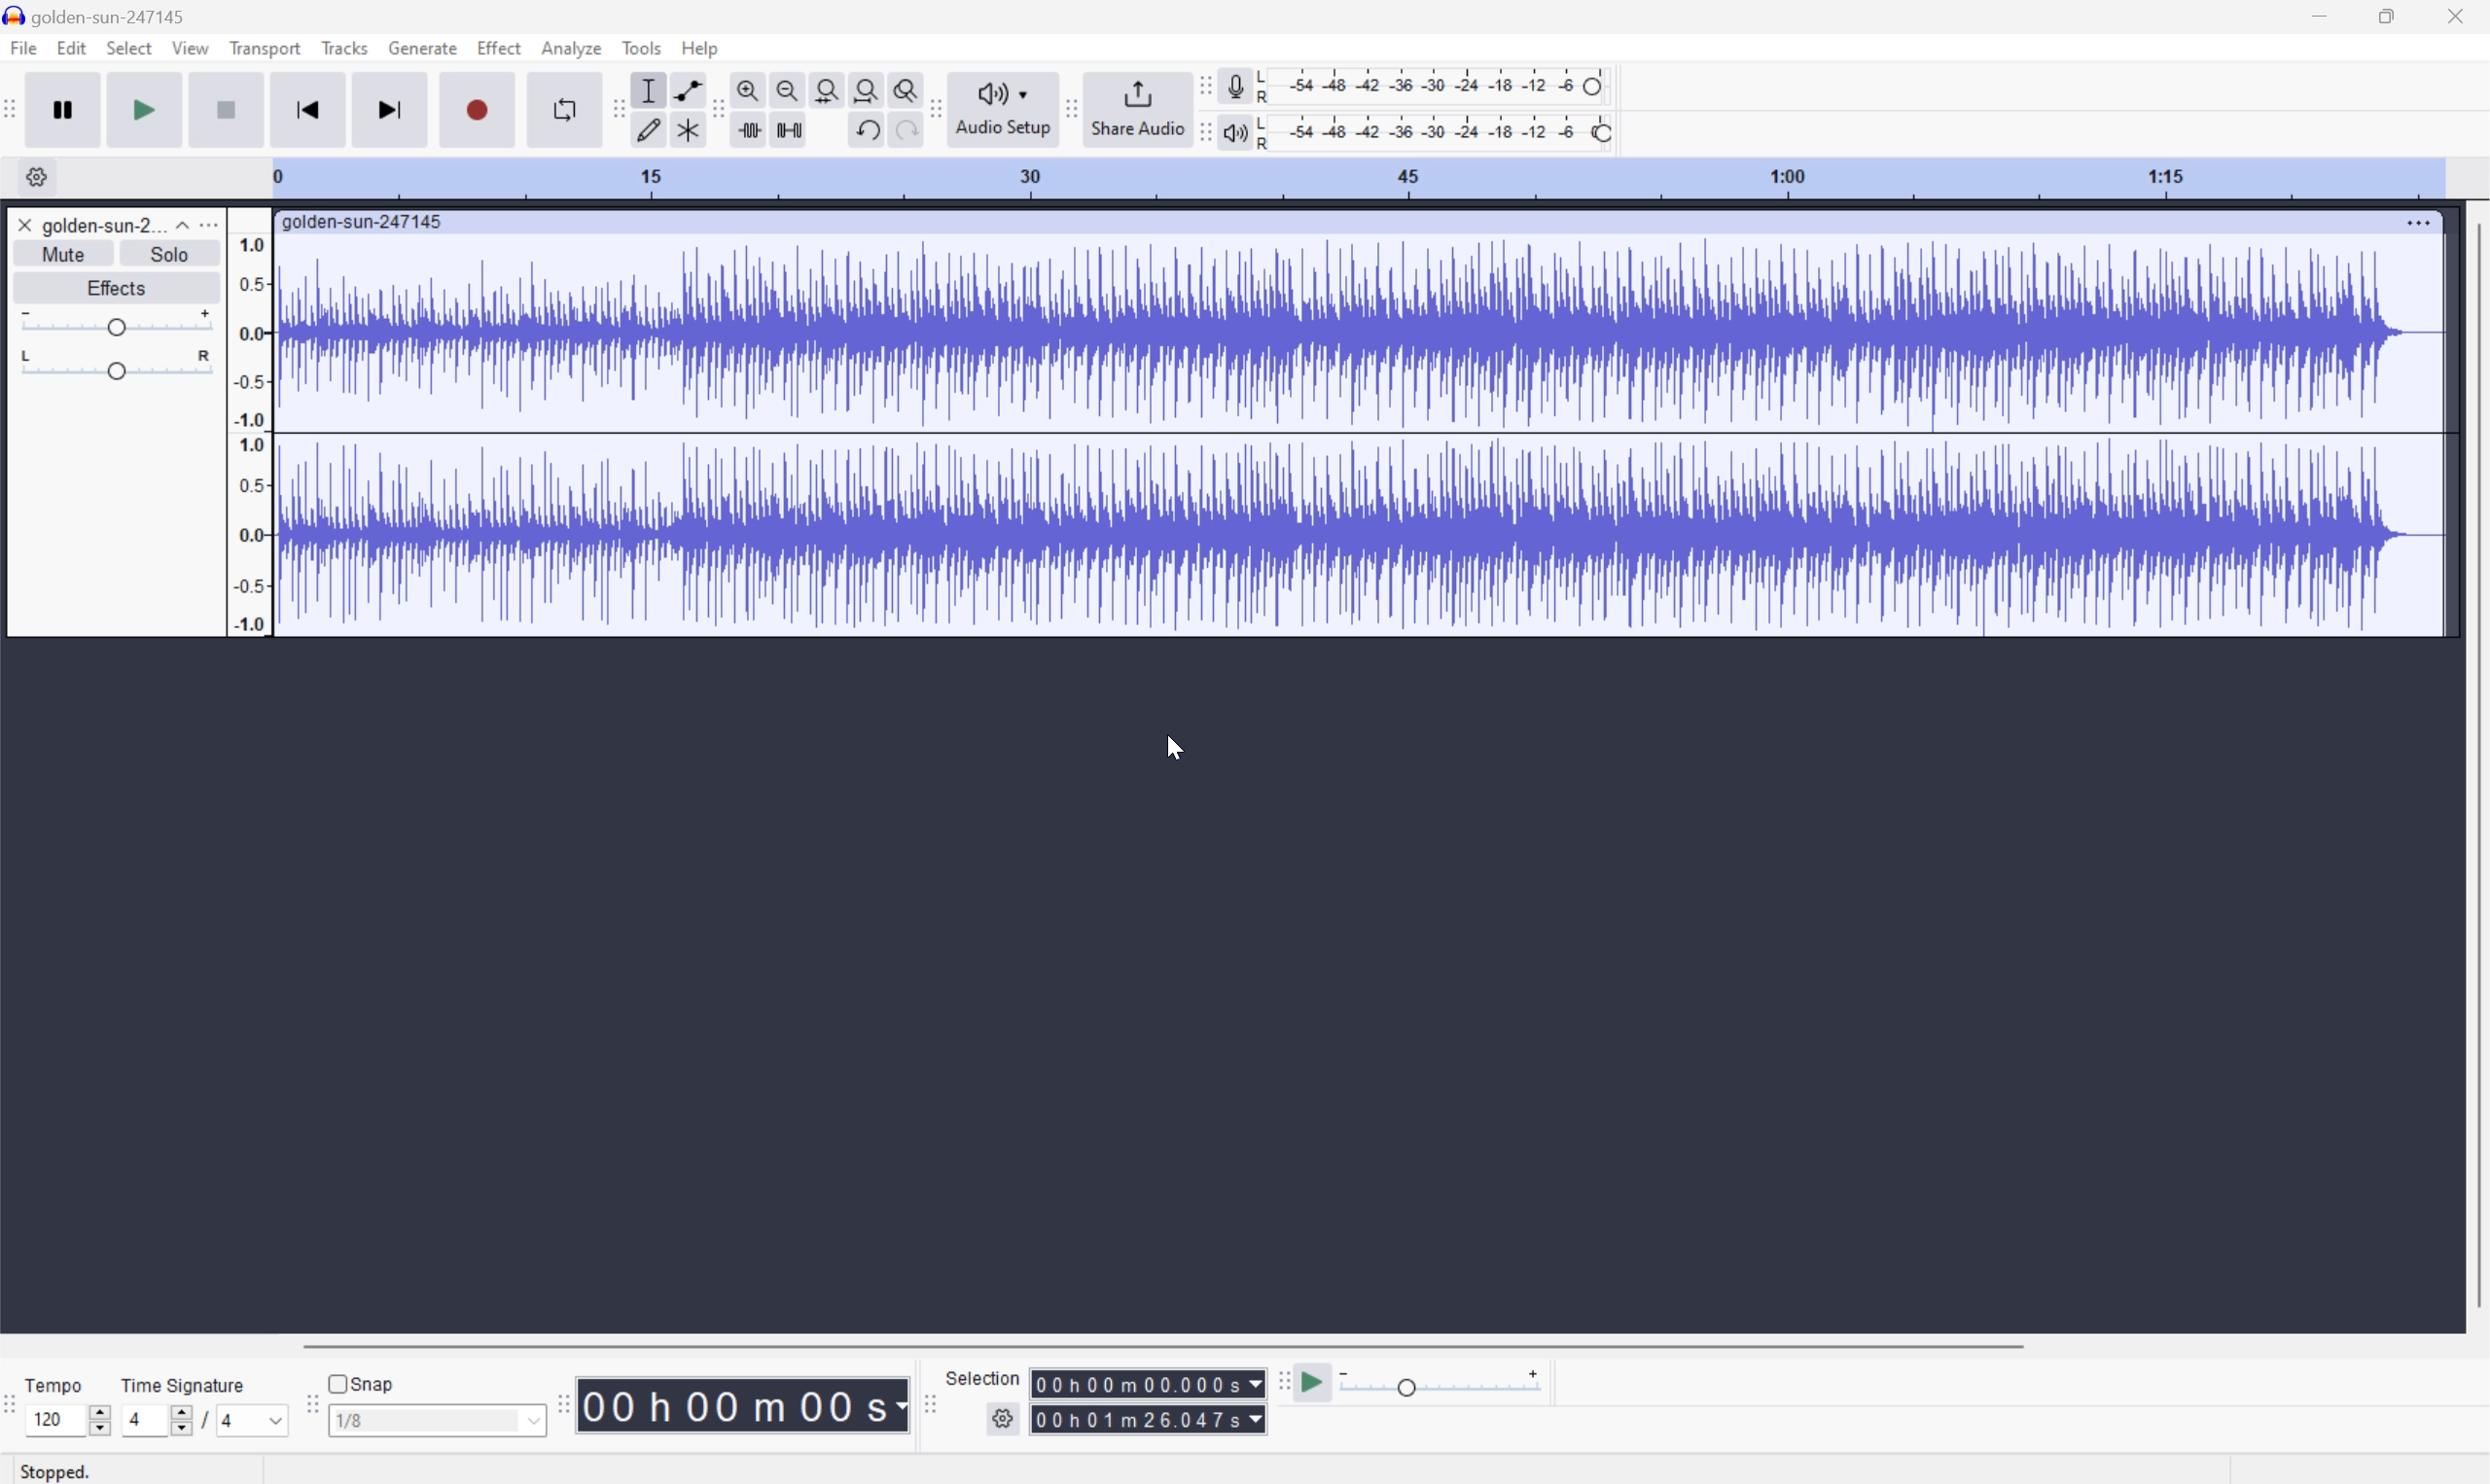 The width and height of the screenshot is (2490, 1484). Describe the element at coordinates (1438, 131) in the screenshot. I see `Playback level: 100%` at that location.